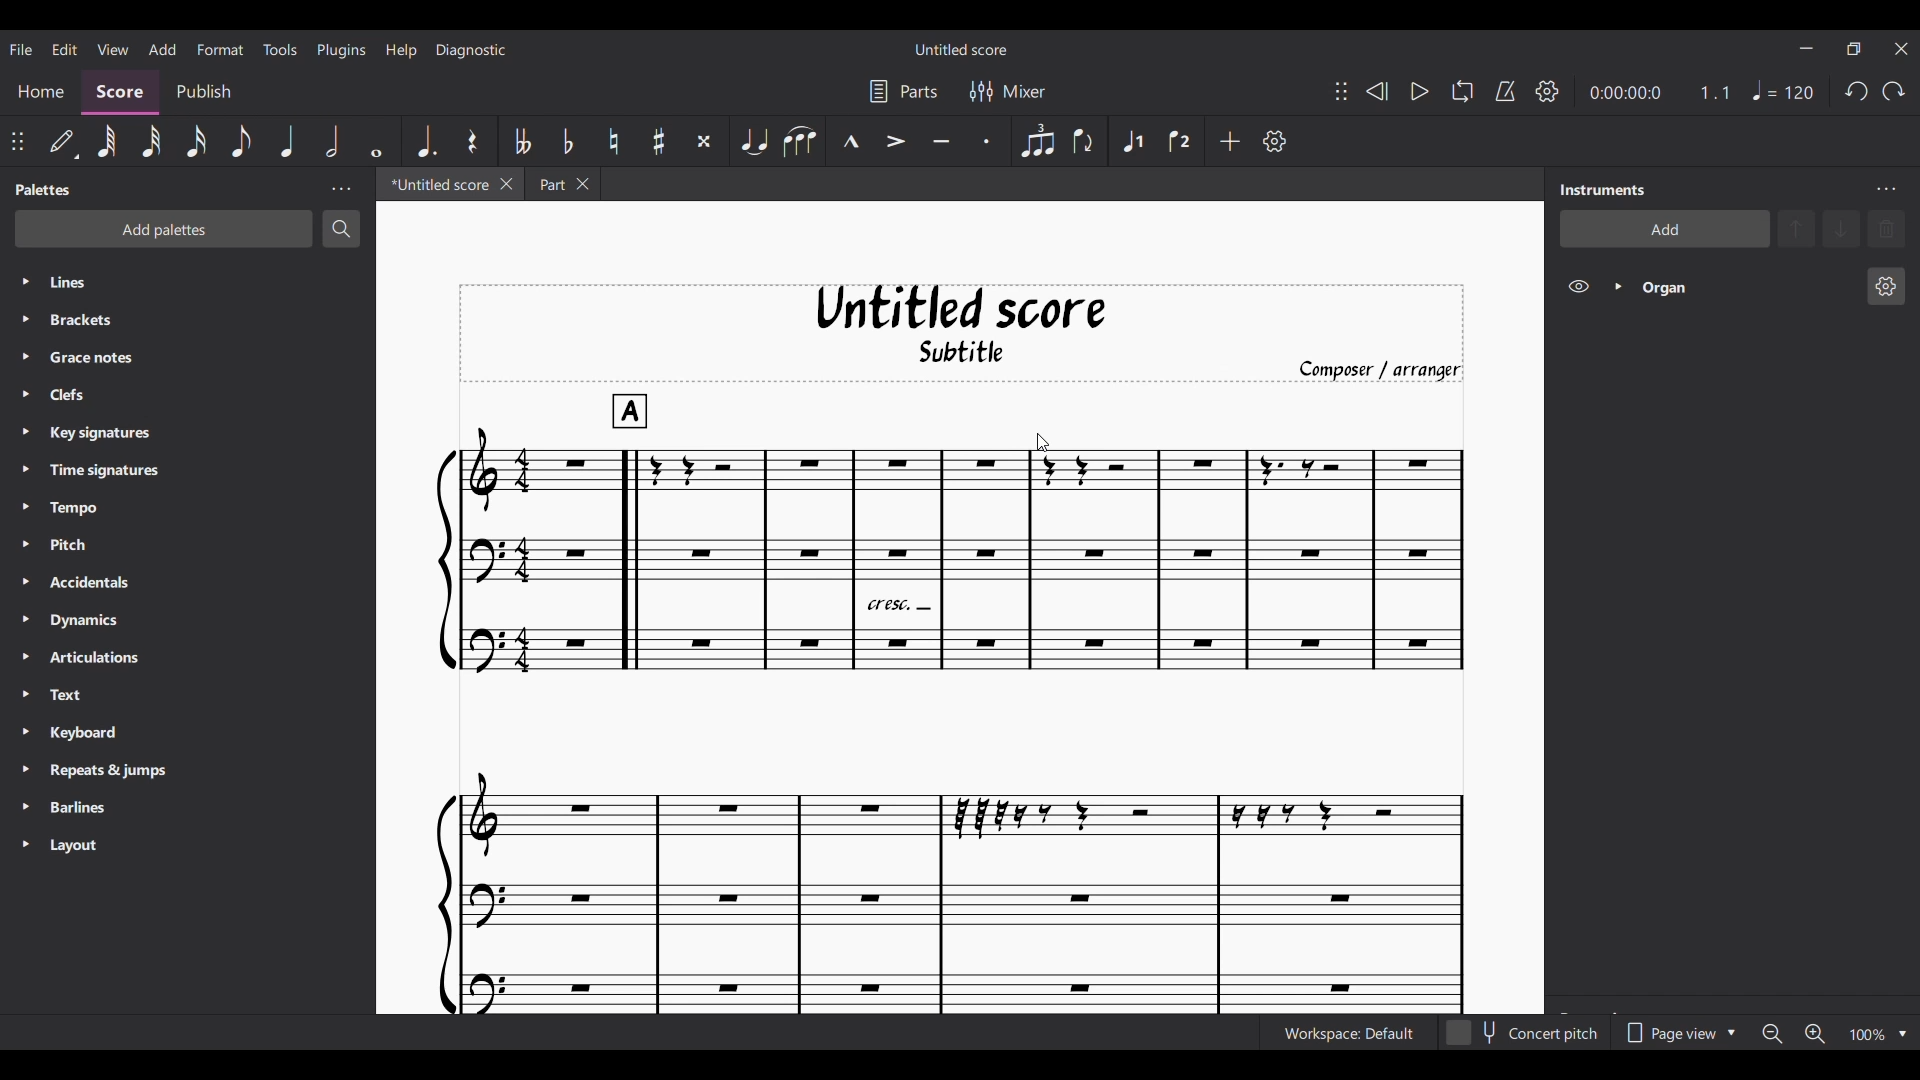 Image resolution: width=1920 pixels, height=1080 pixels. What do you see at coordinates (1660, 93) in the screenshot?
I see `Current ratio and duration of score` at bounding box center [1660, 93].